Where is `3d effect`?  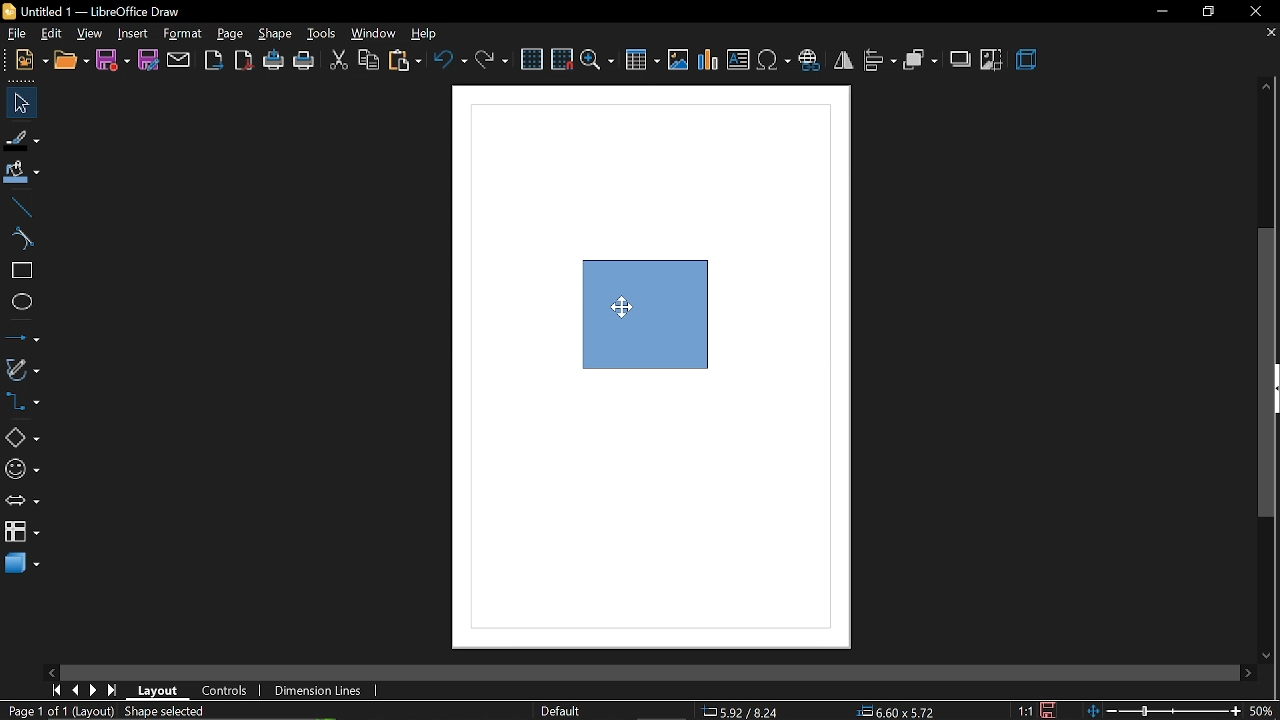
3d effect is located at coordinates (1028, 62).